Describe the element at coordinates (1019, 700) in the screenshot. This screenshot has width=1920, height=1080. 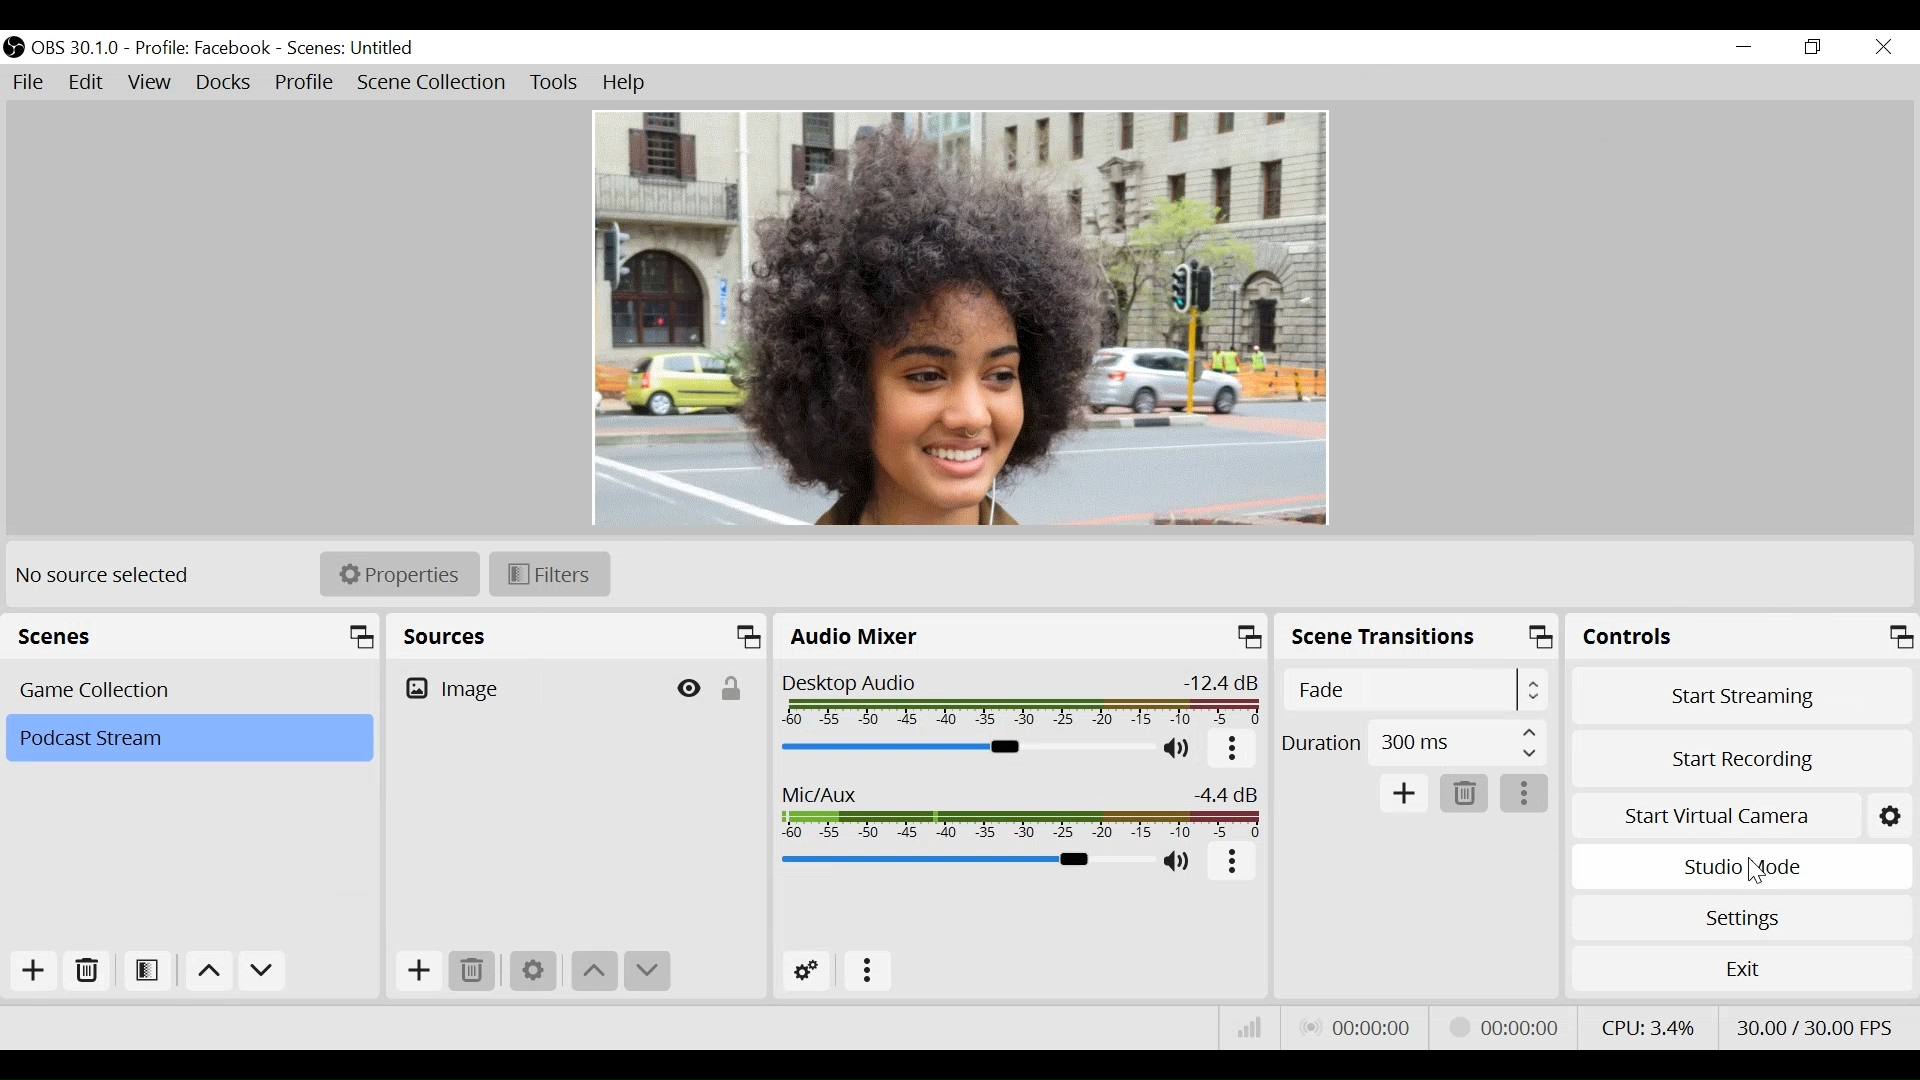
I see `Desktop Audio` at that location.